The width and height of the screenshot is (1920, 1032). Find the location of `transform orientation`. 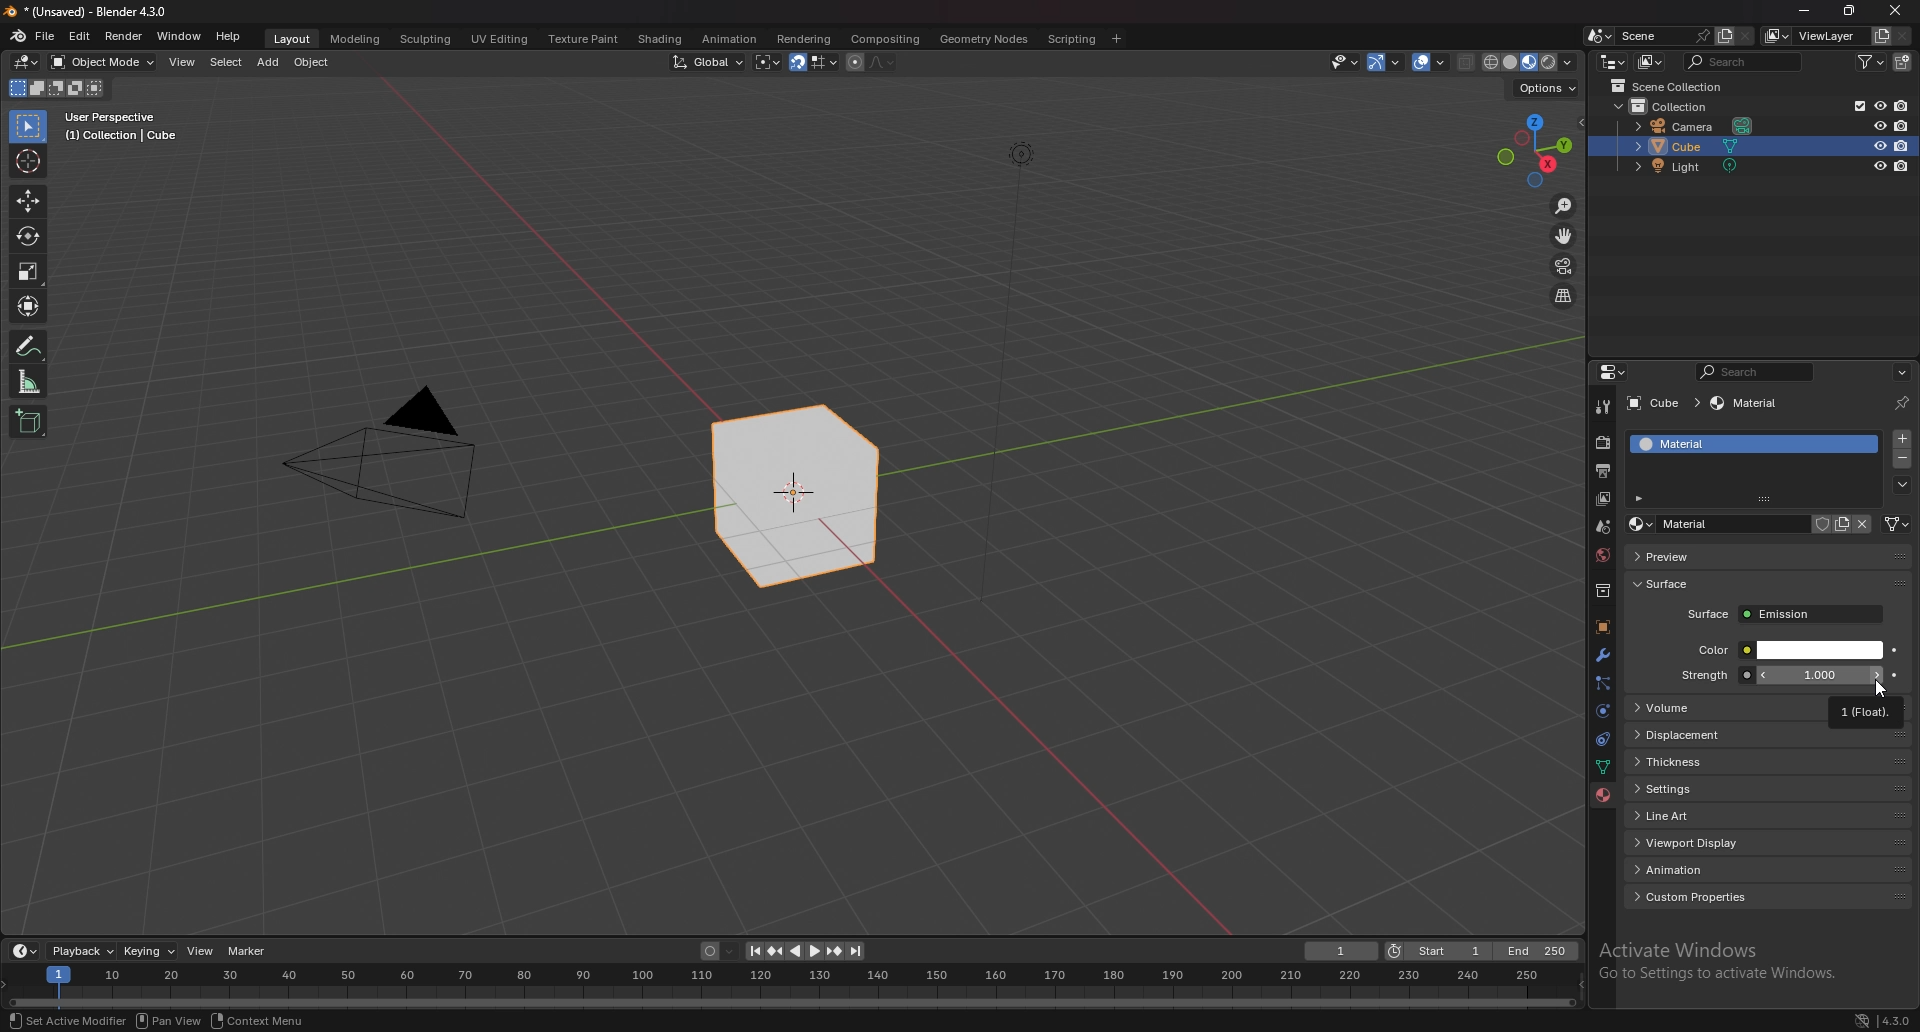

transform orientation is located at coordinates (708, 61).